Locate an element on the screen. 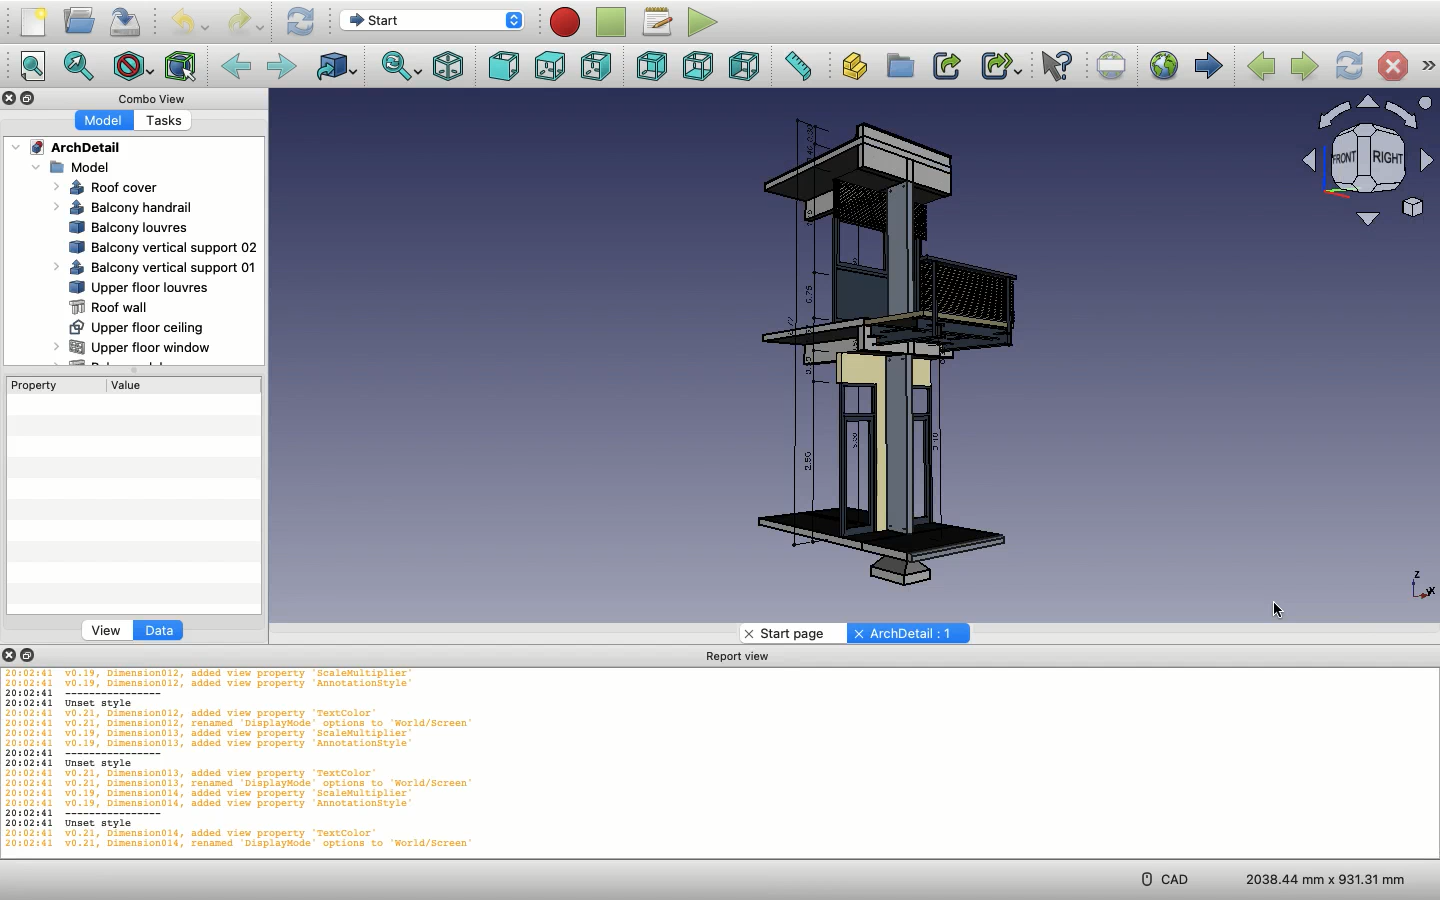  Sync view is located at coordinates (401, 66).